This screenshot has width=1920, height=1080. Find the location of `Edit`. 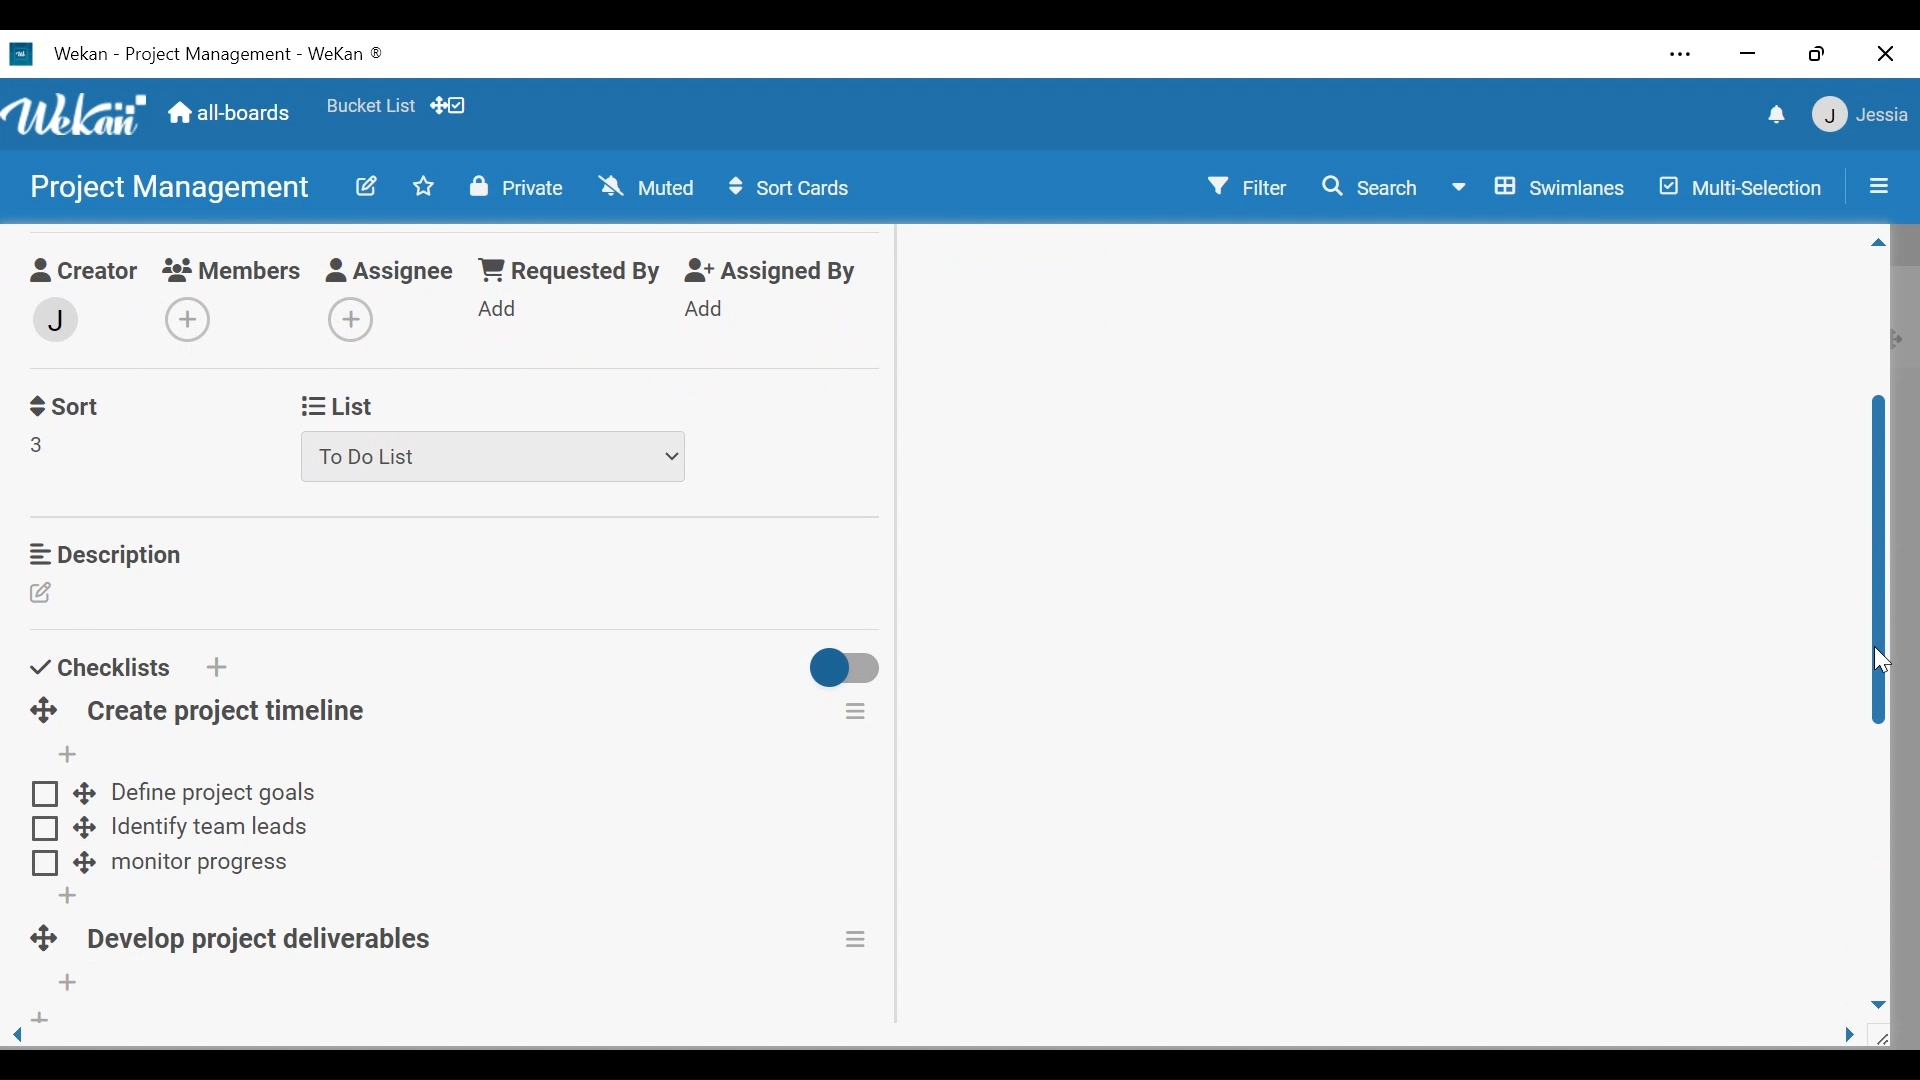

Edit is located at coordinates (44, 595).